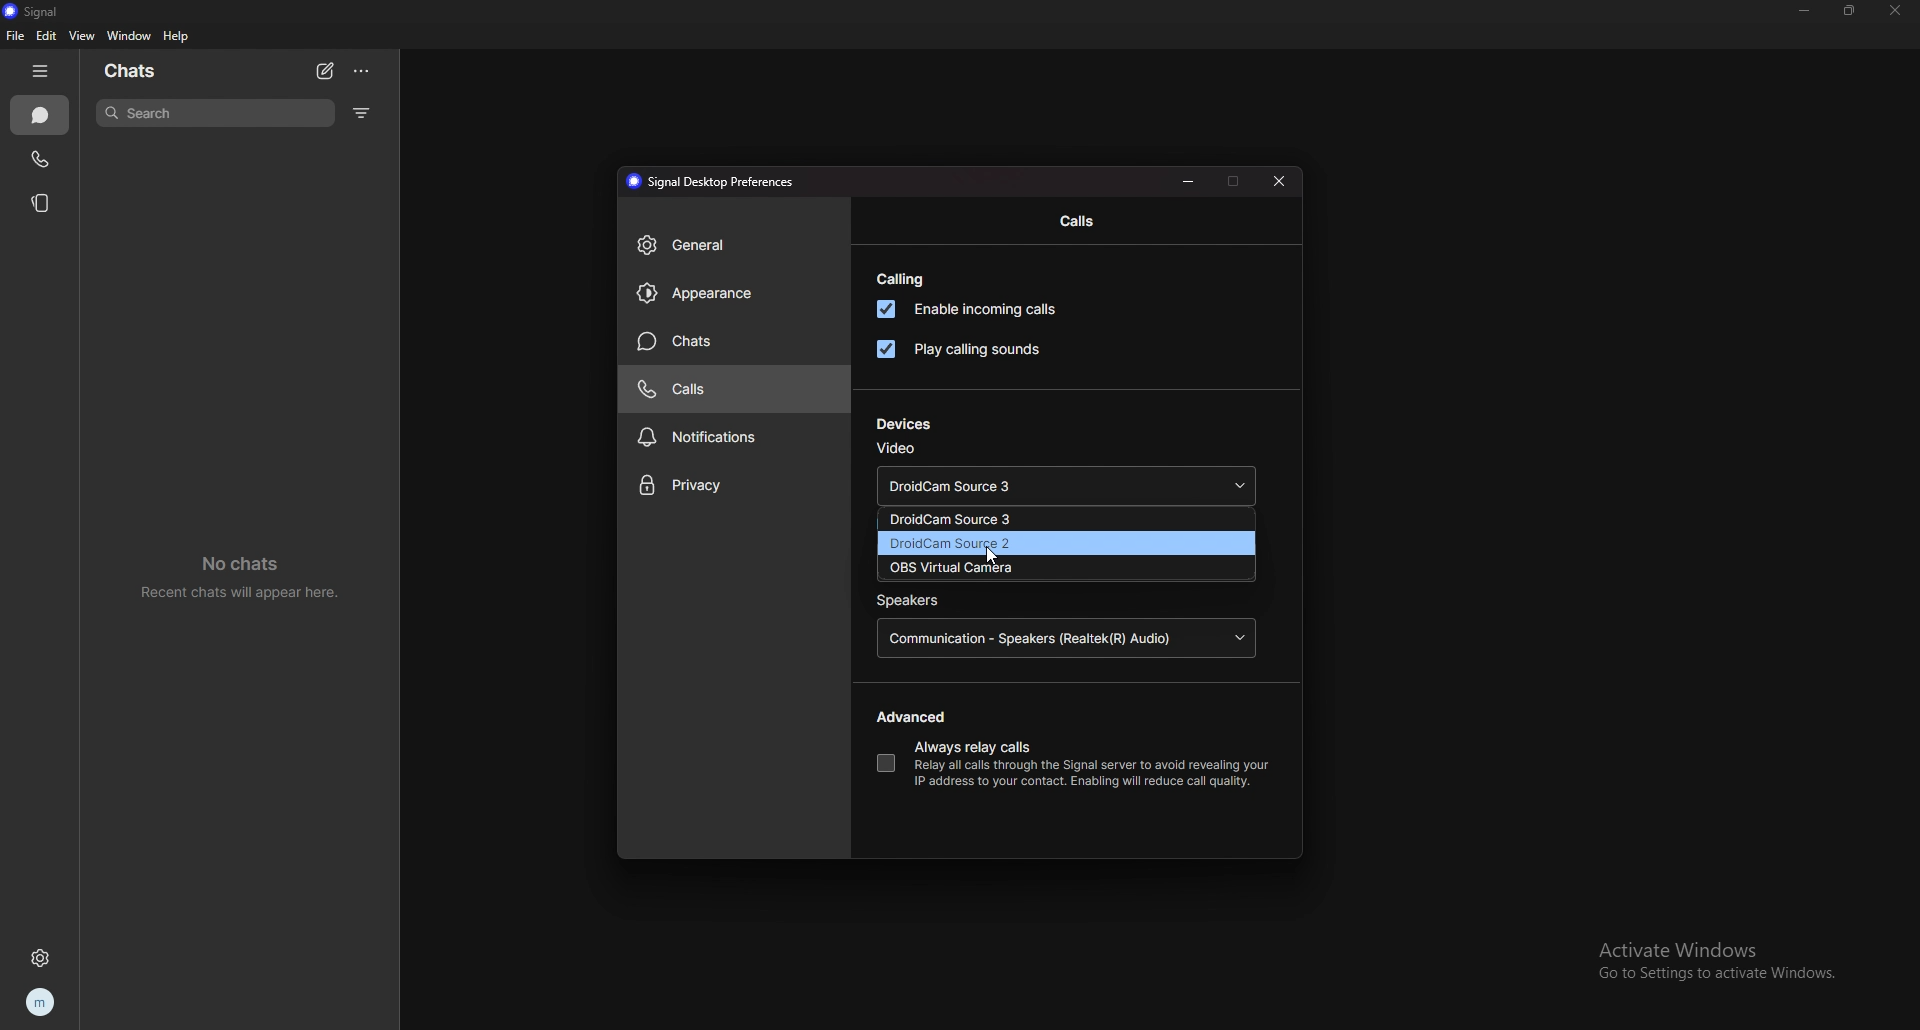 Image resolution: width=1920 pixels, height=1030 pixels. I want to click on window, so click(131, 36).